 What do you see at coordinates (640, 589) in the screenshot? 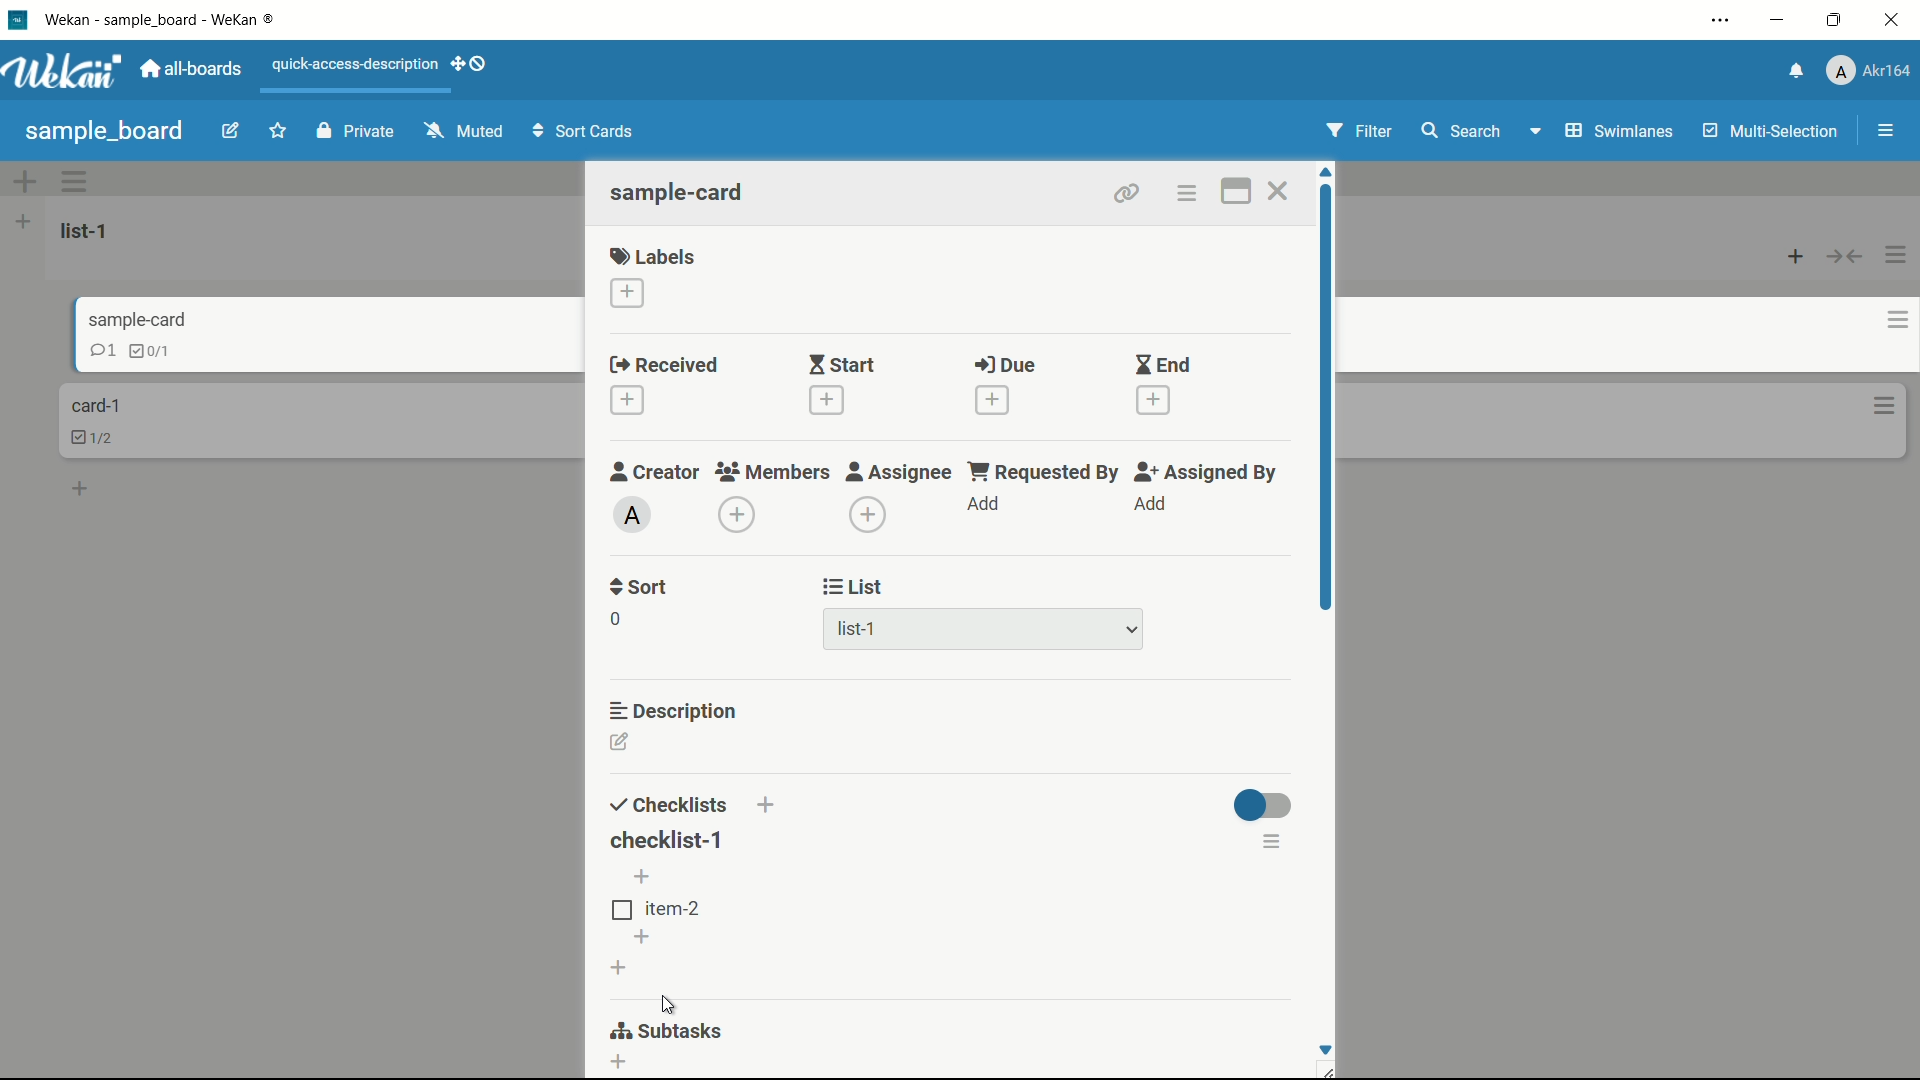
I see `sort` at bounding box center [640, 589].